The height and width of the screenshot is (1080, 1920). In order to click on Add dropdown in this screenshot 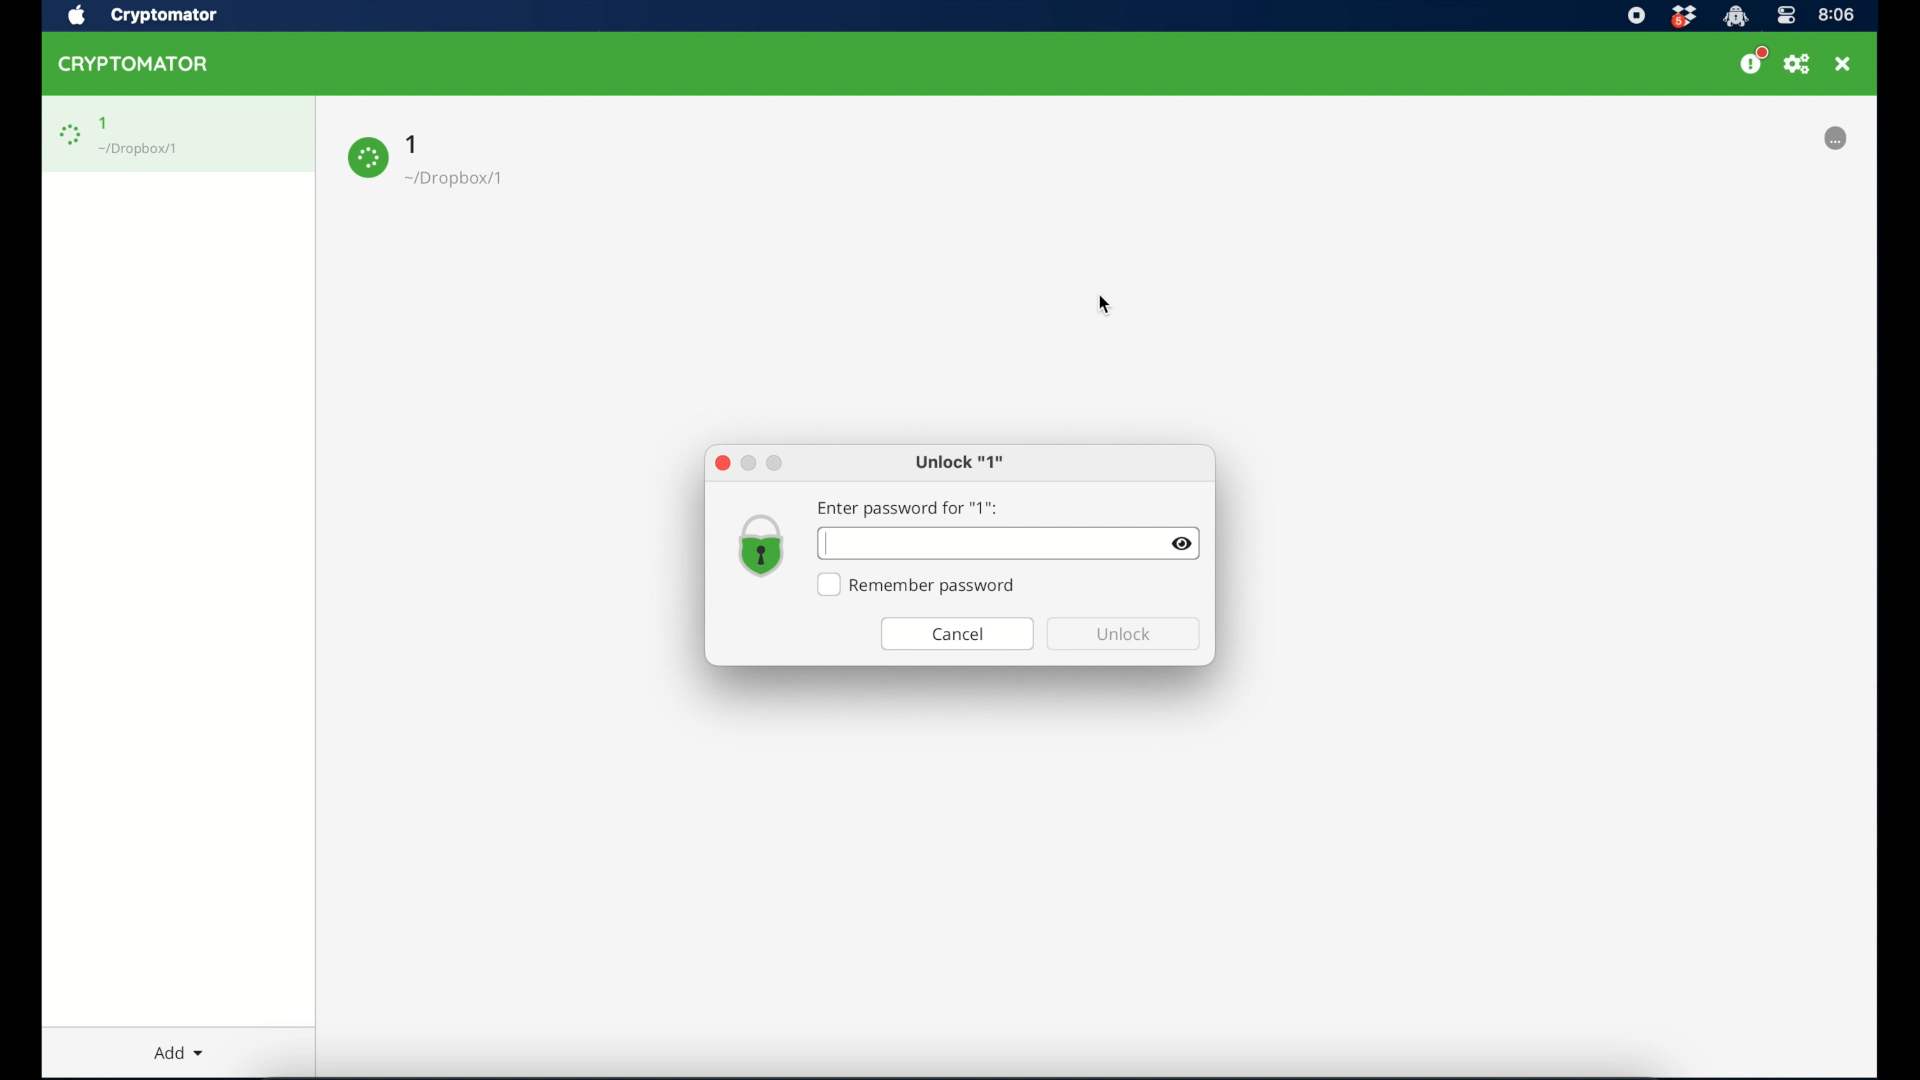, I will do `click(190, 1053)`.